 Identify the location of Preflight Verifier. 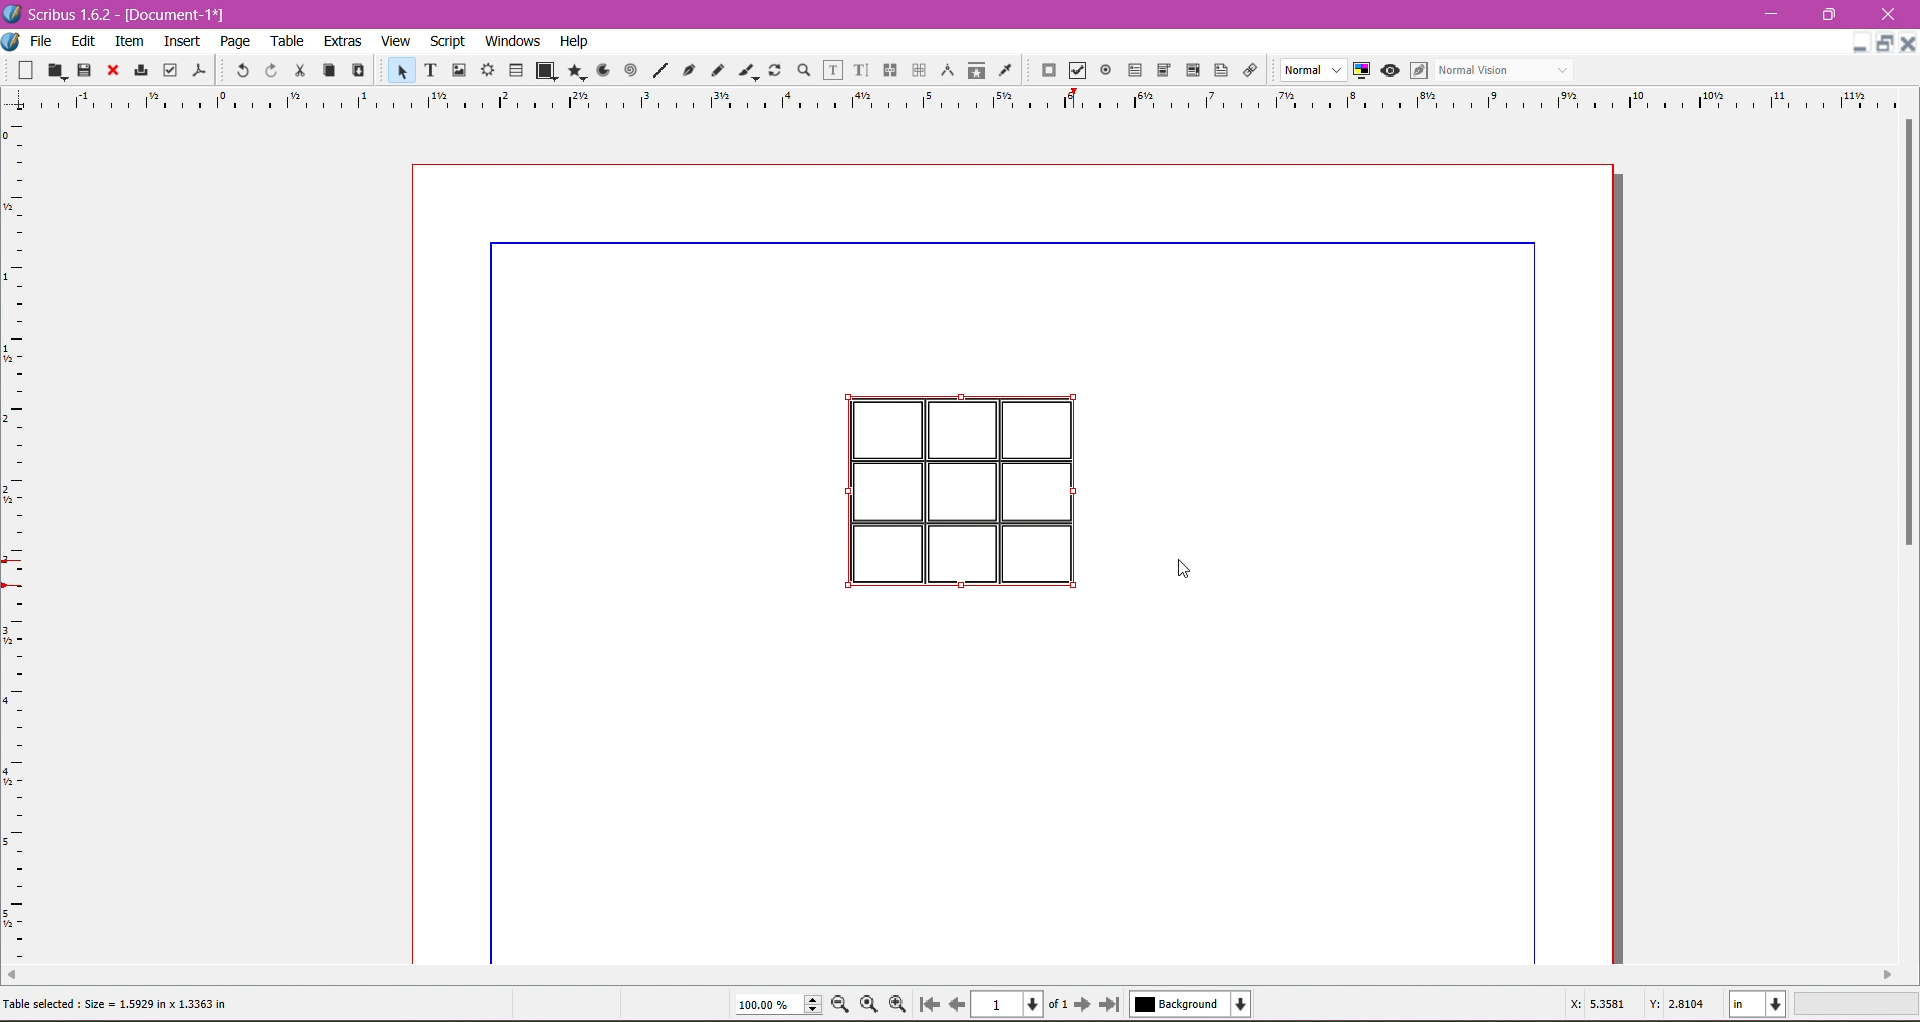
(170, 66).